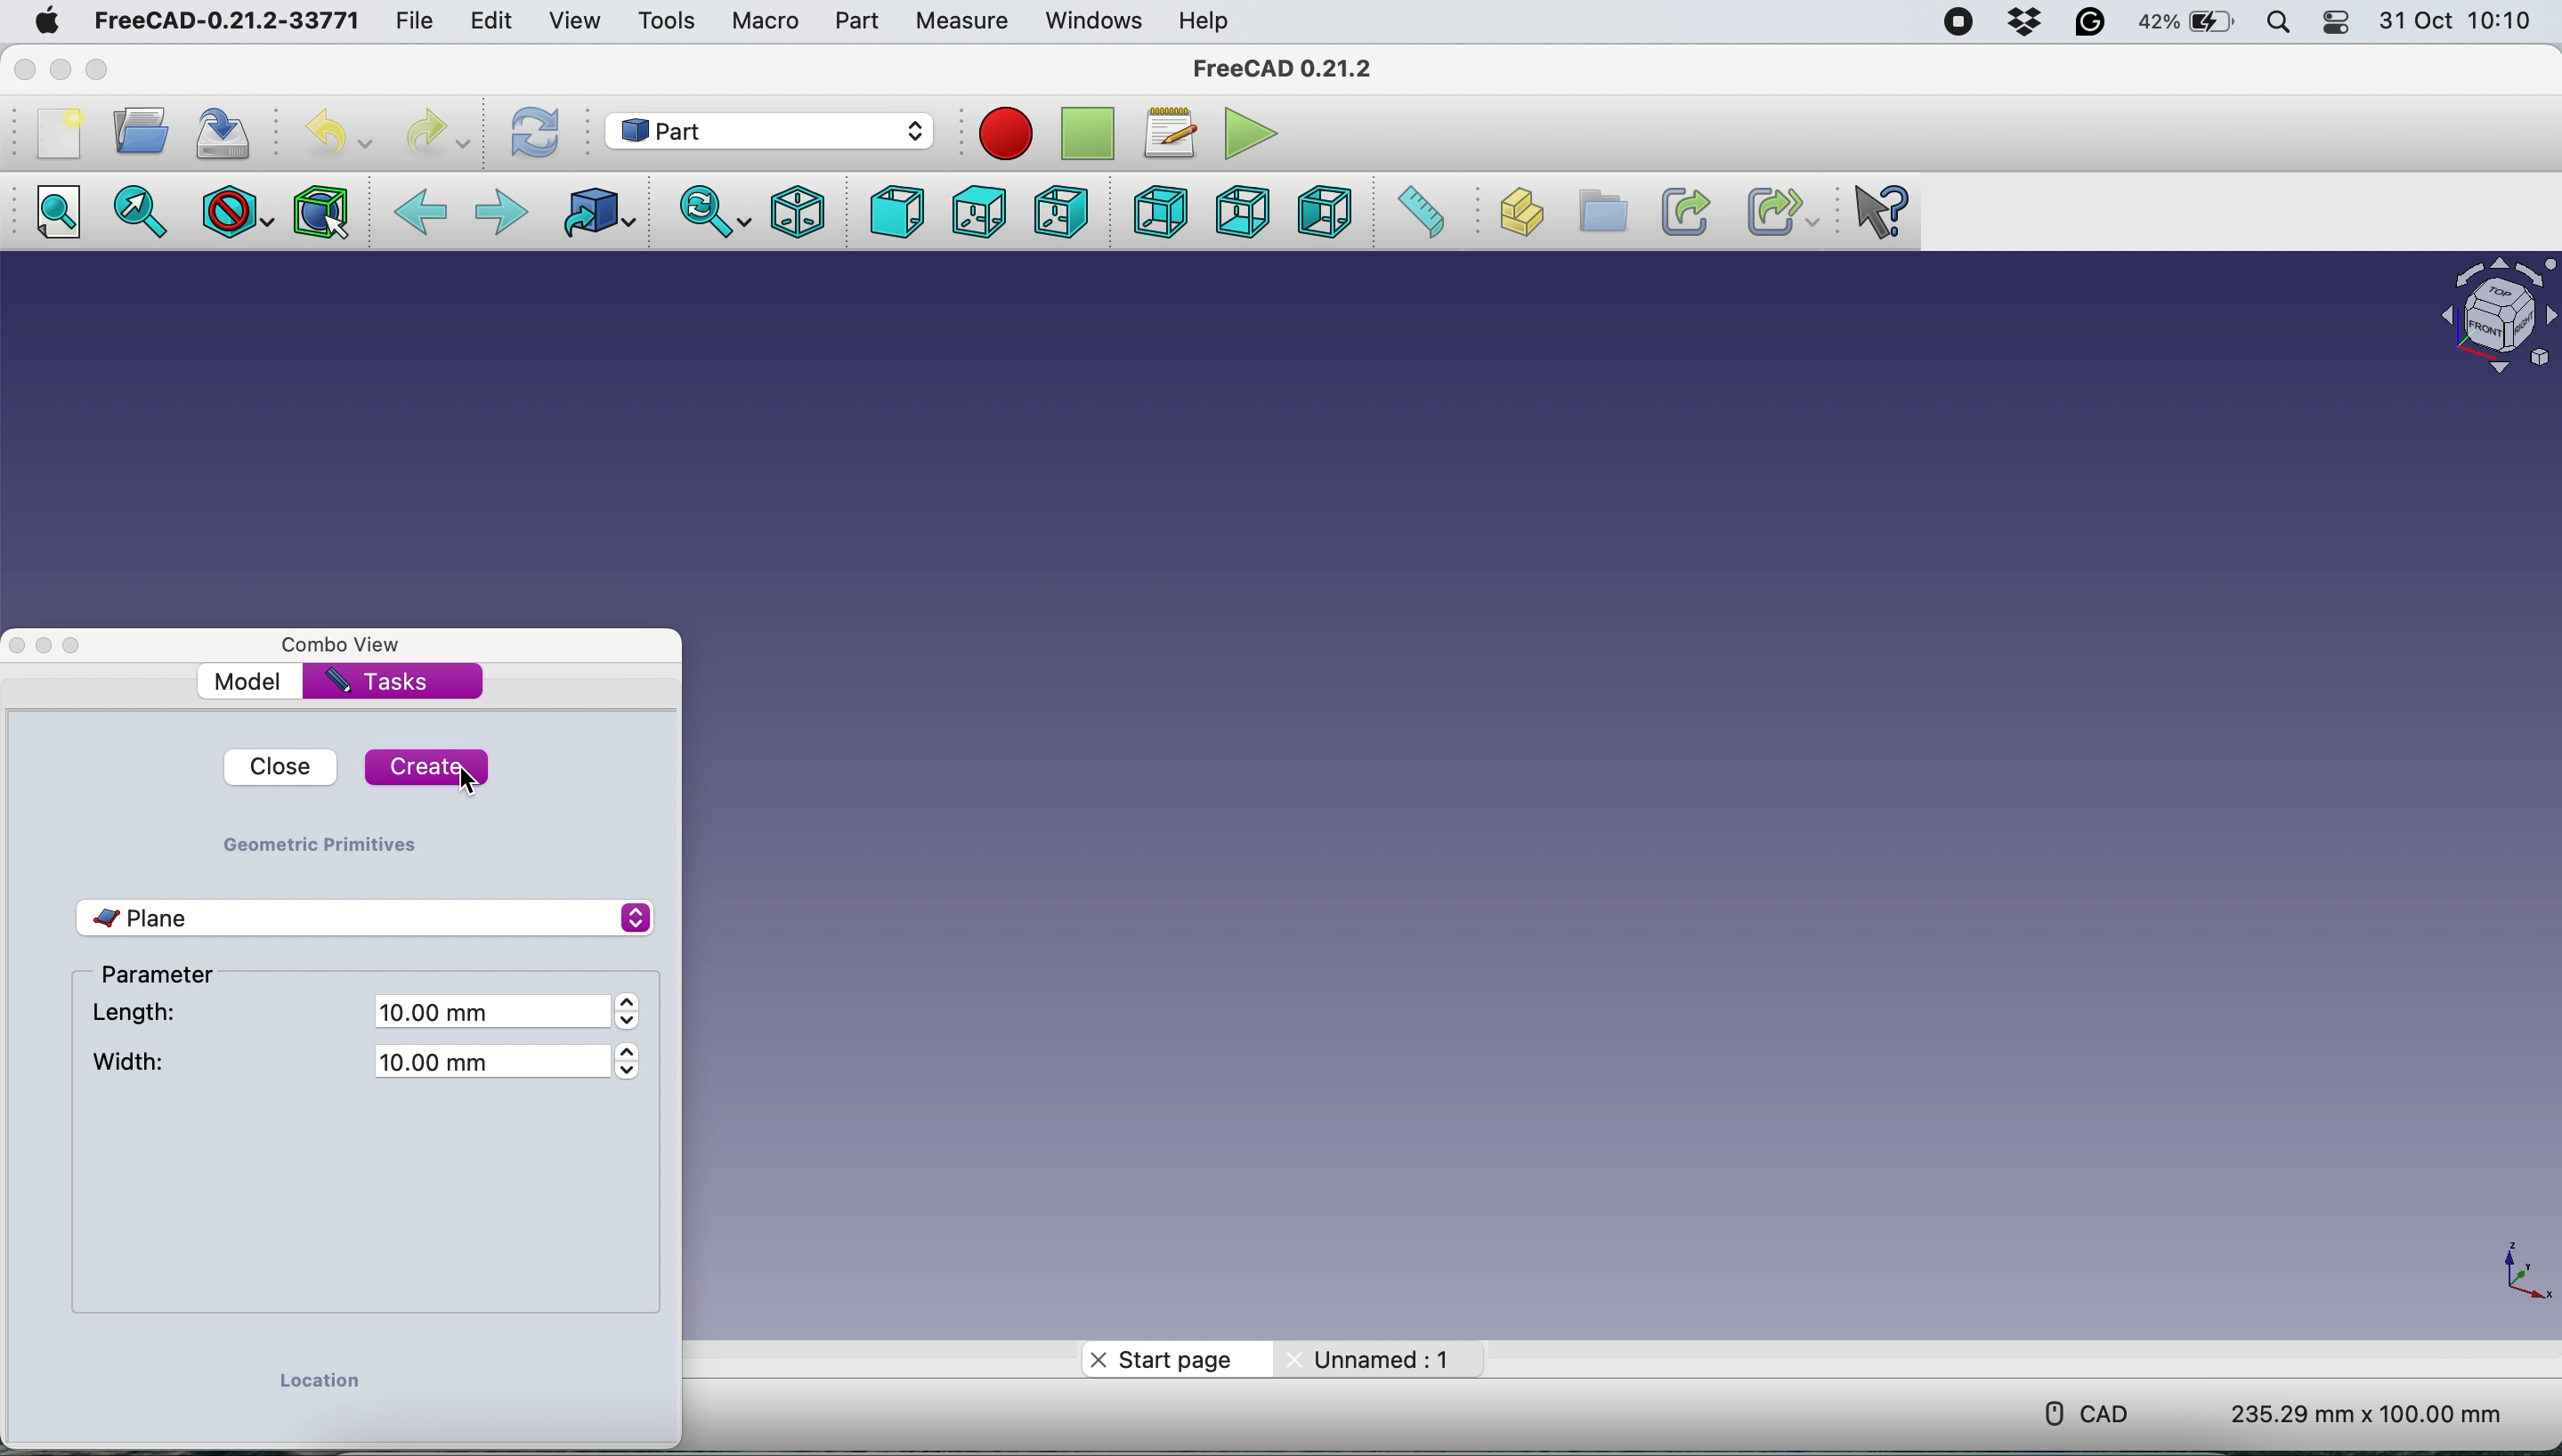 This screenshot has height=1456, width=2562. What do you see at coordinates (414, 18) in the screenshot?
I see `File` at bounding box center [414, 18].